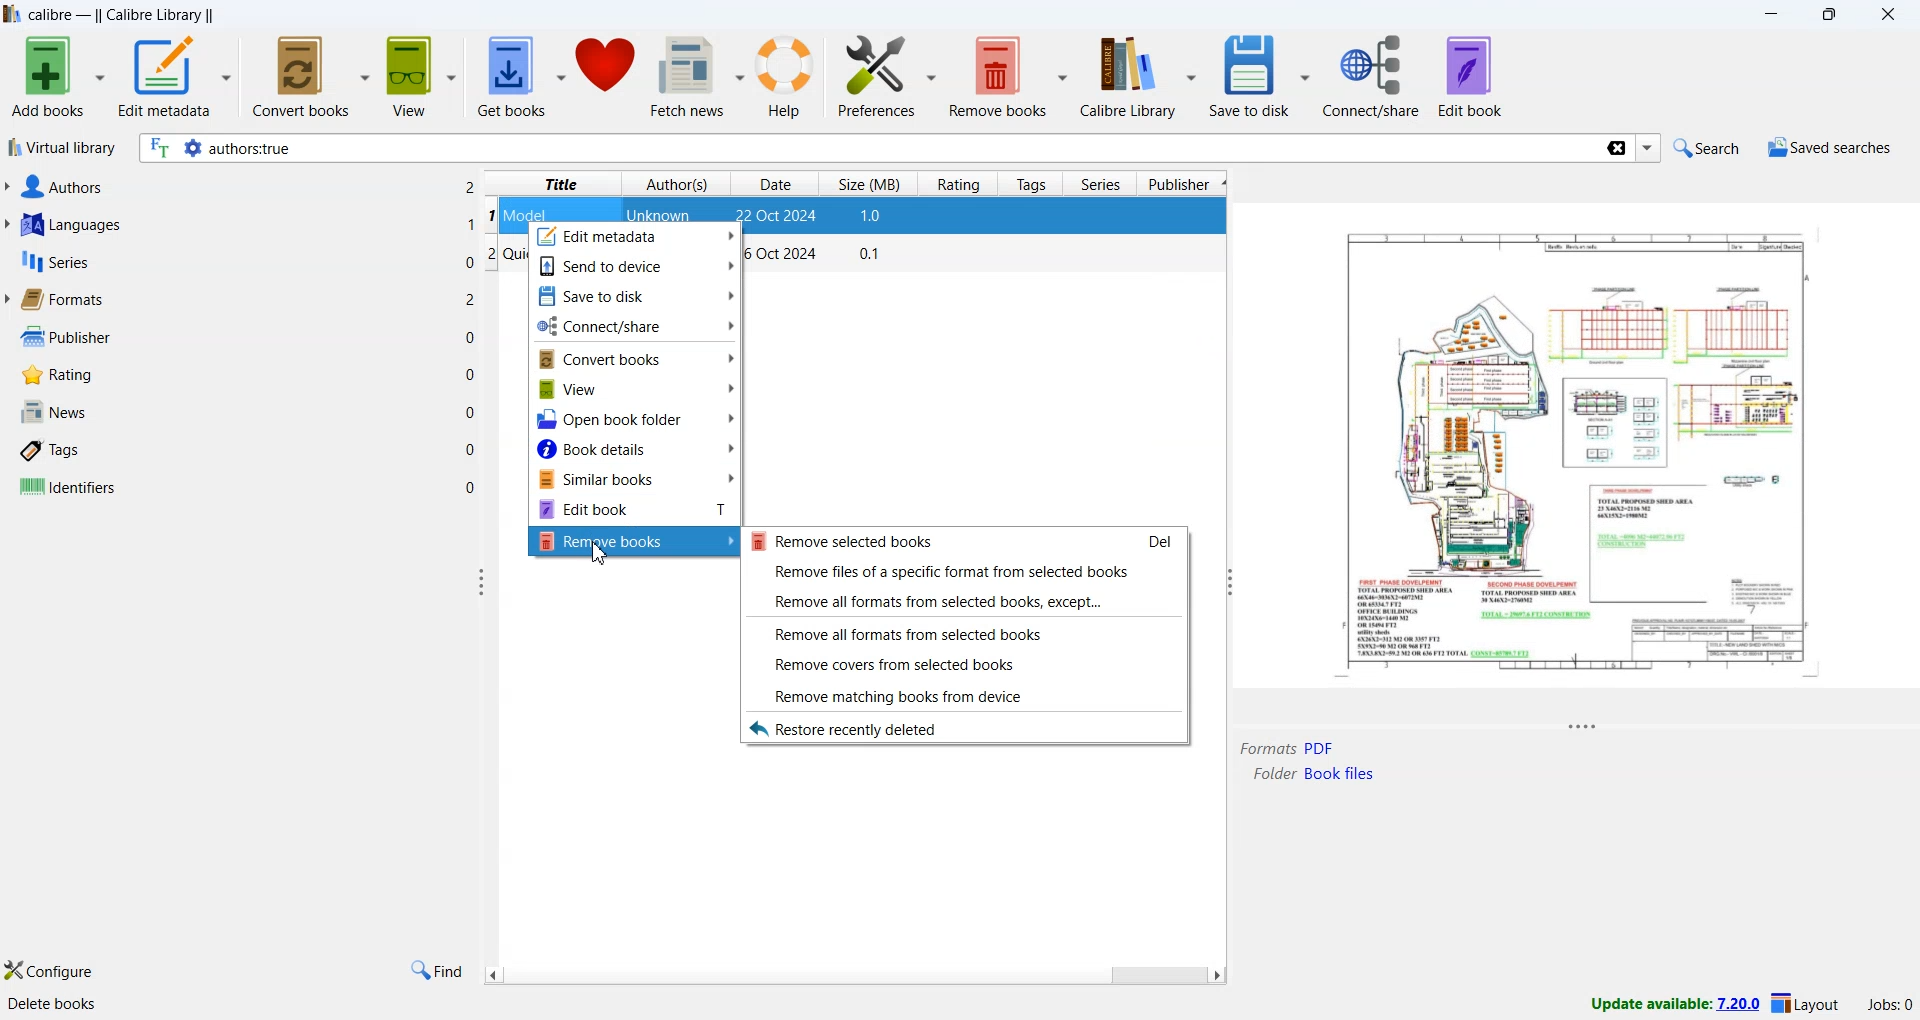  I want to click on , so click(472, 300).